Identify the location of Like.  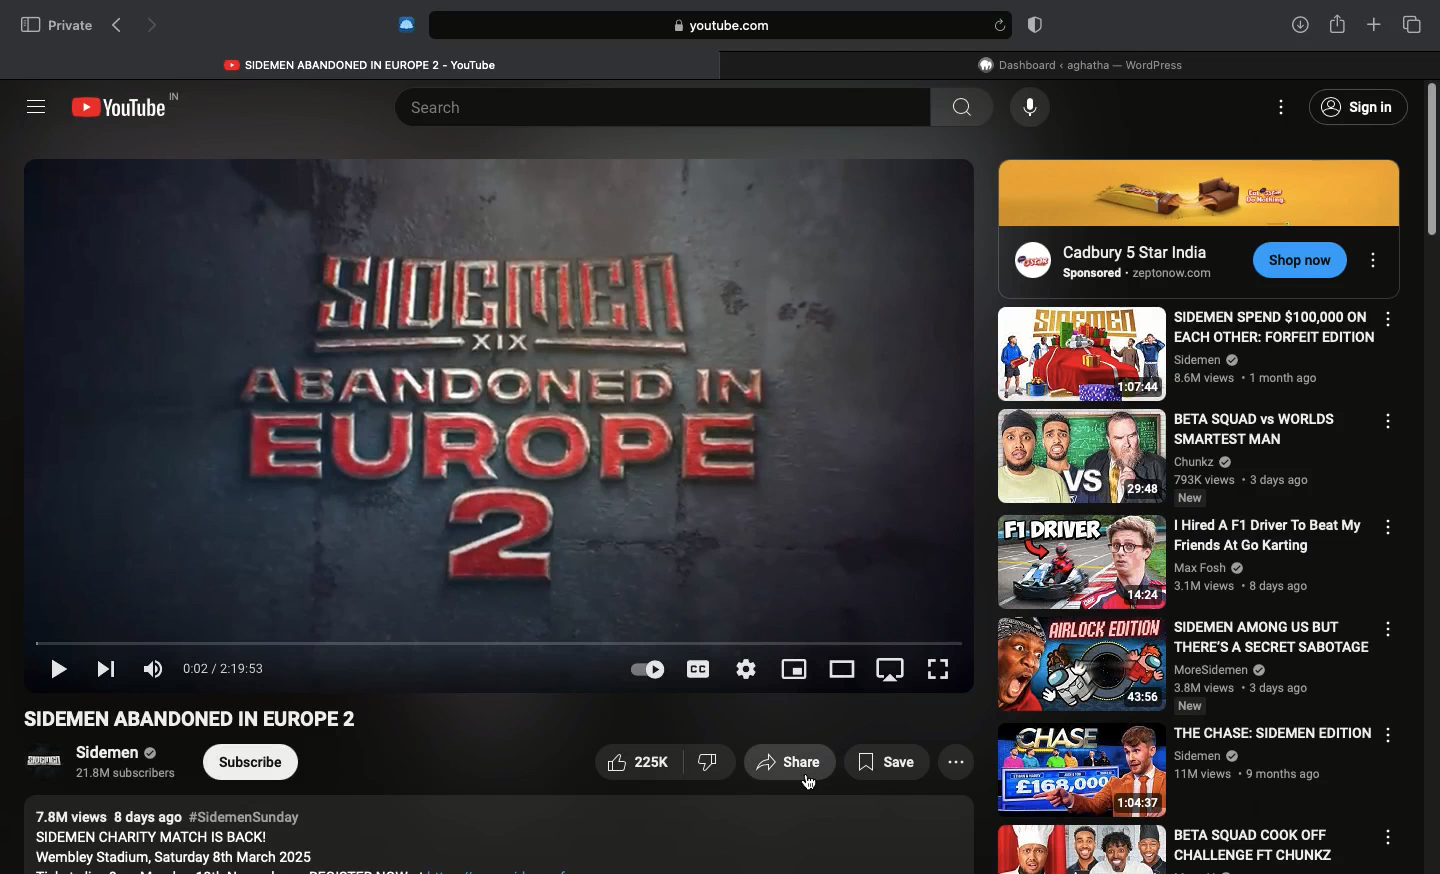
(663, 764).